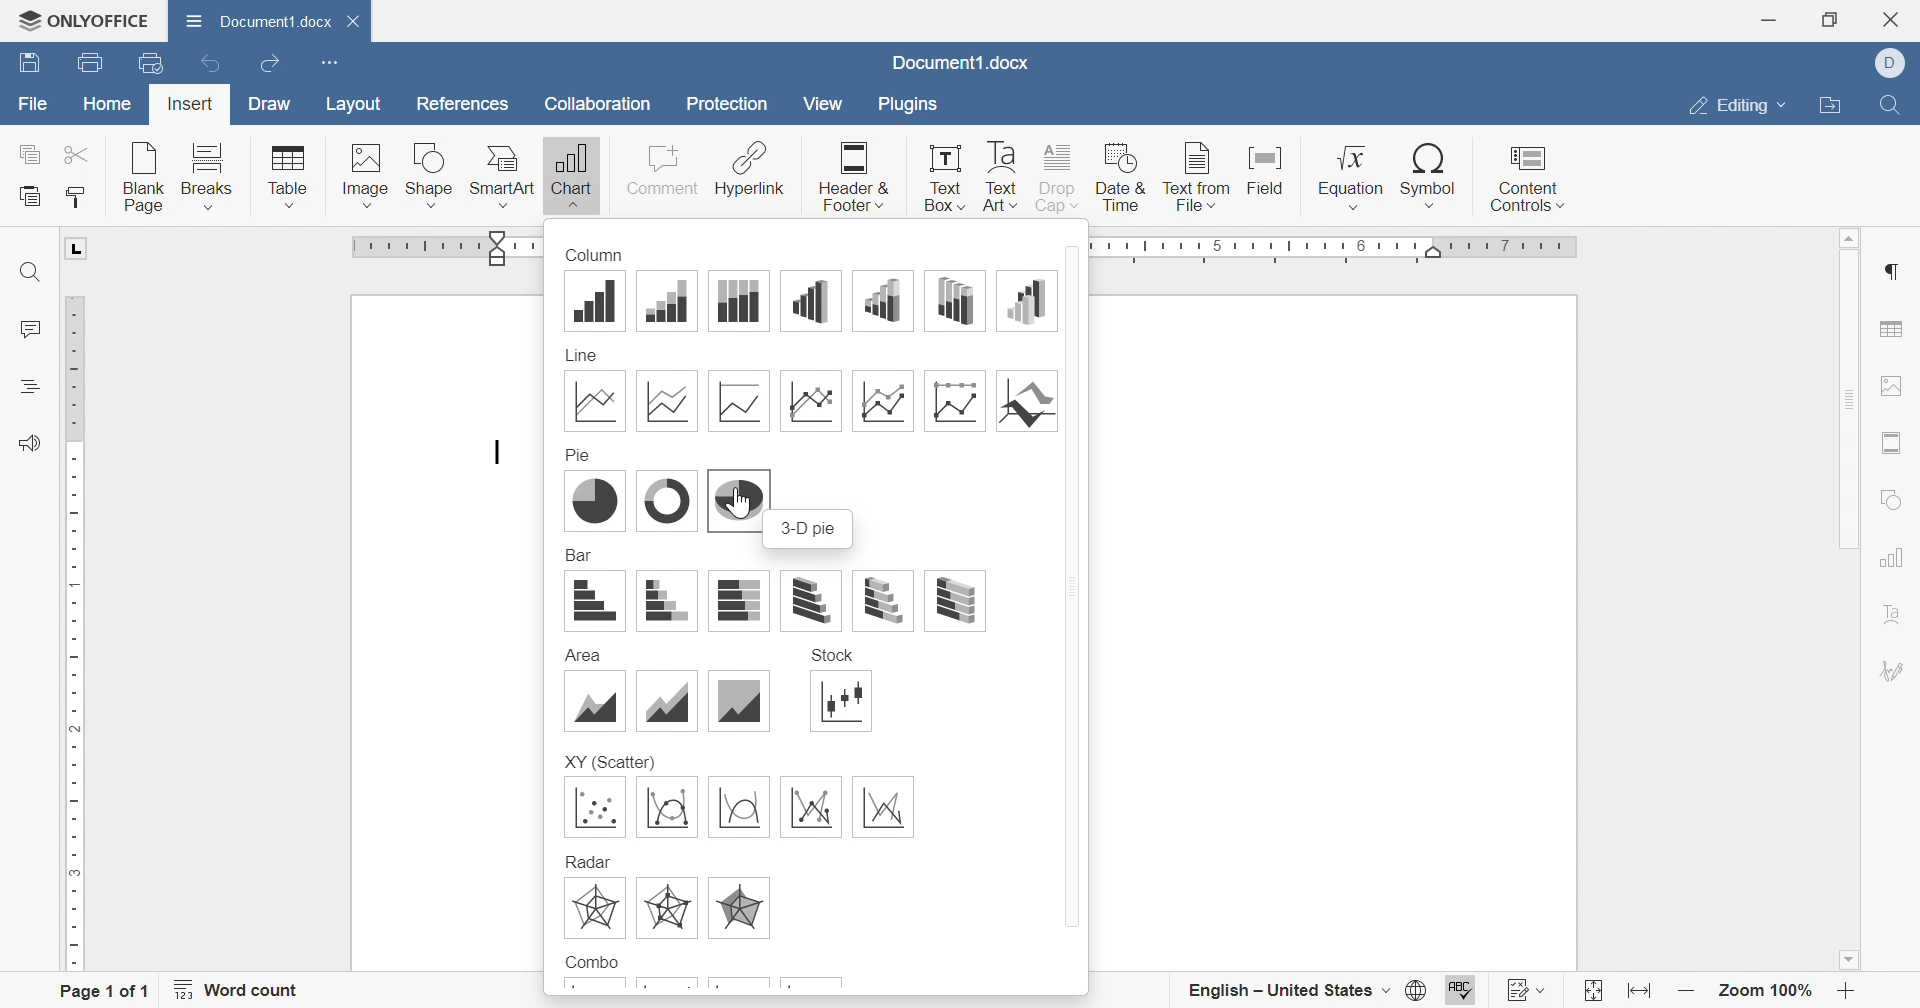  What do you see at coordinates (1729, 107) in the screenshot?
I see `Editing` at bounding box center [1729, 107].